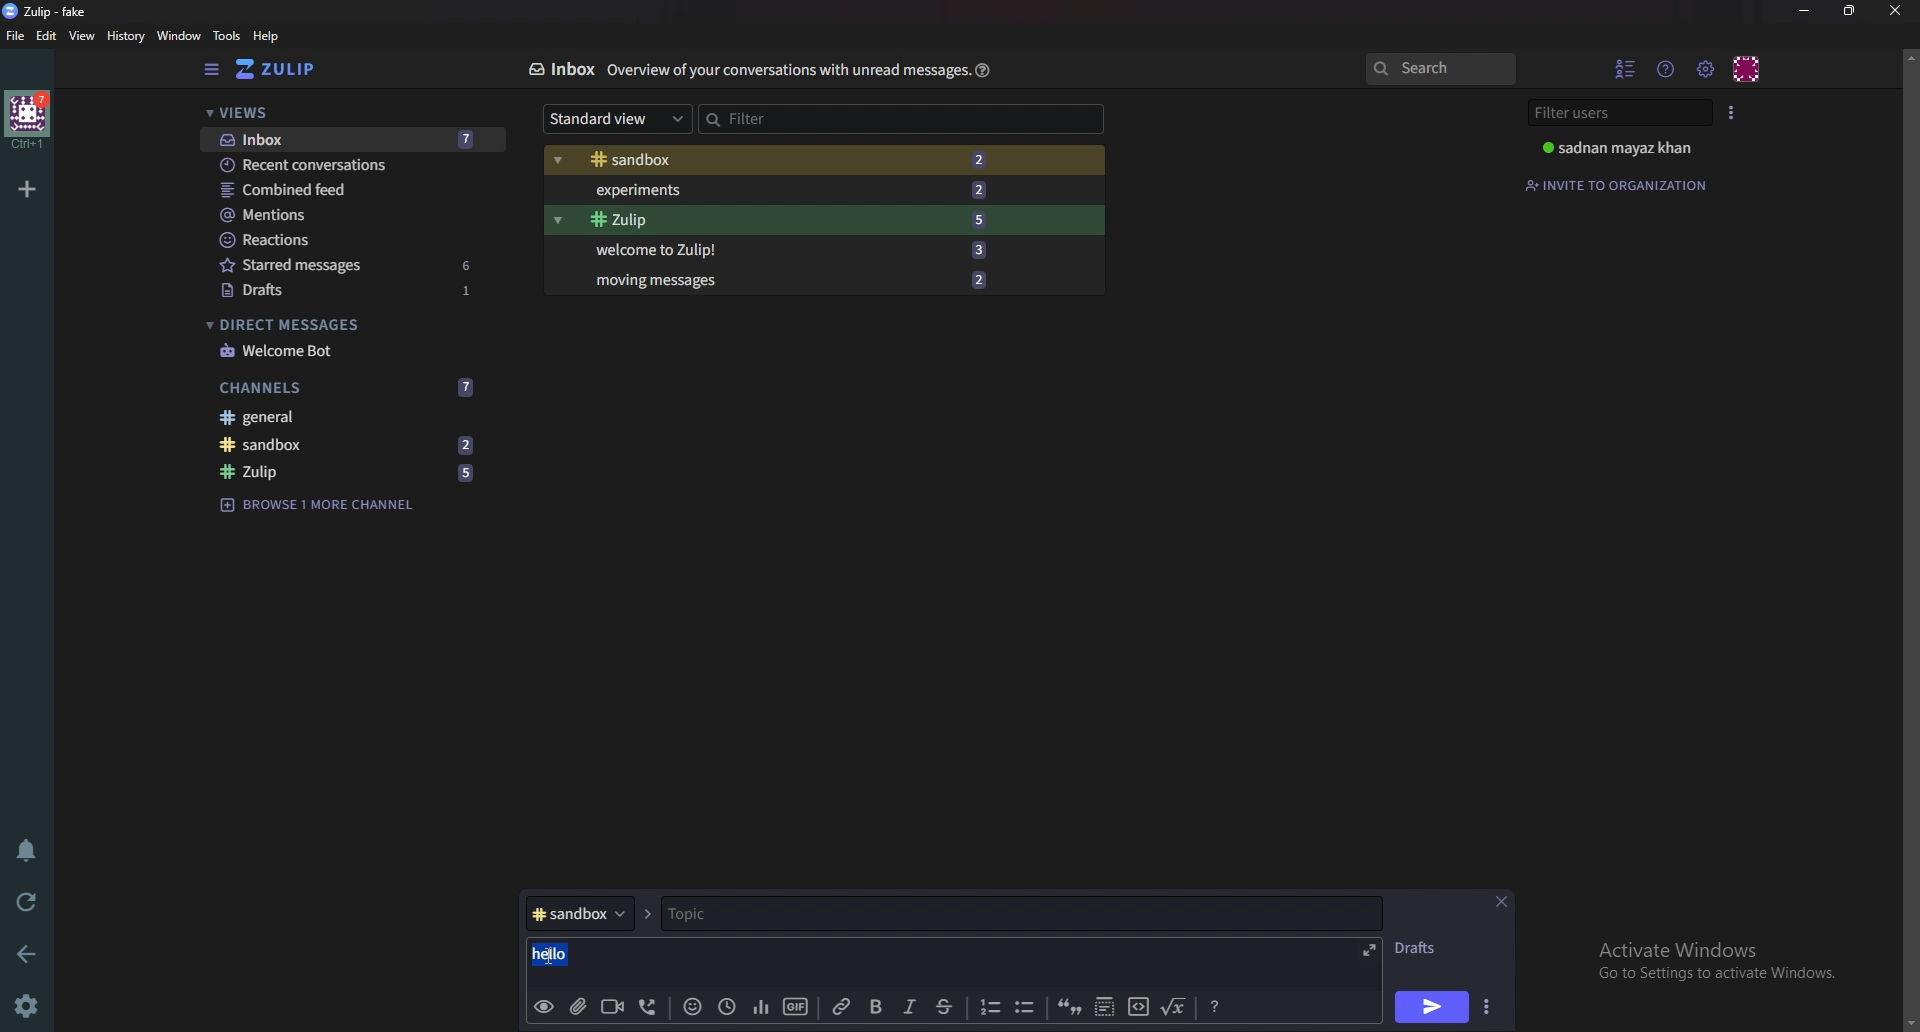 The image size is (1920, 1032). I want to click on Drafts, so click(1418, 951).